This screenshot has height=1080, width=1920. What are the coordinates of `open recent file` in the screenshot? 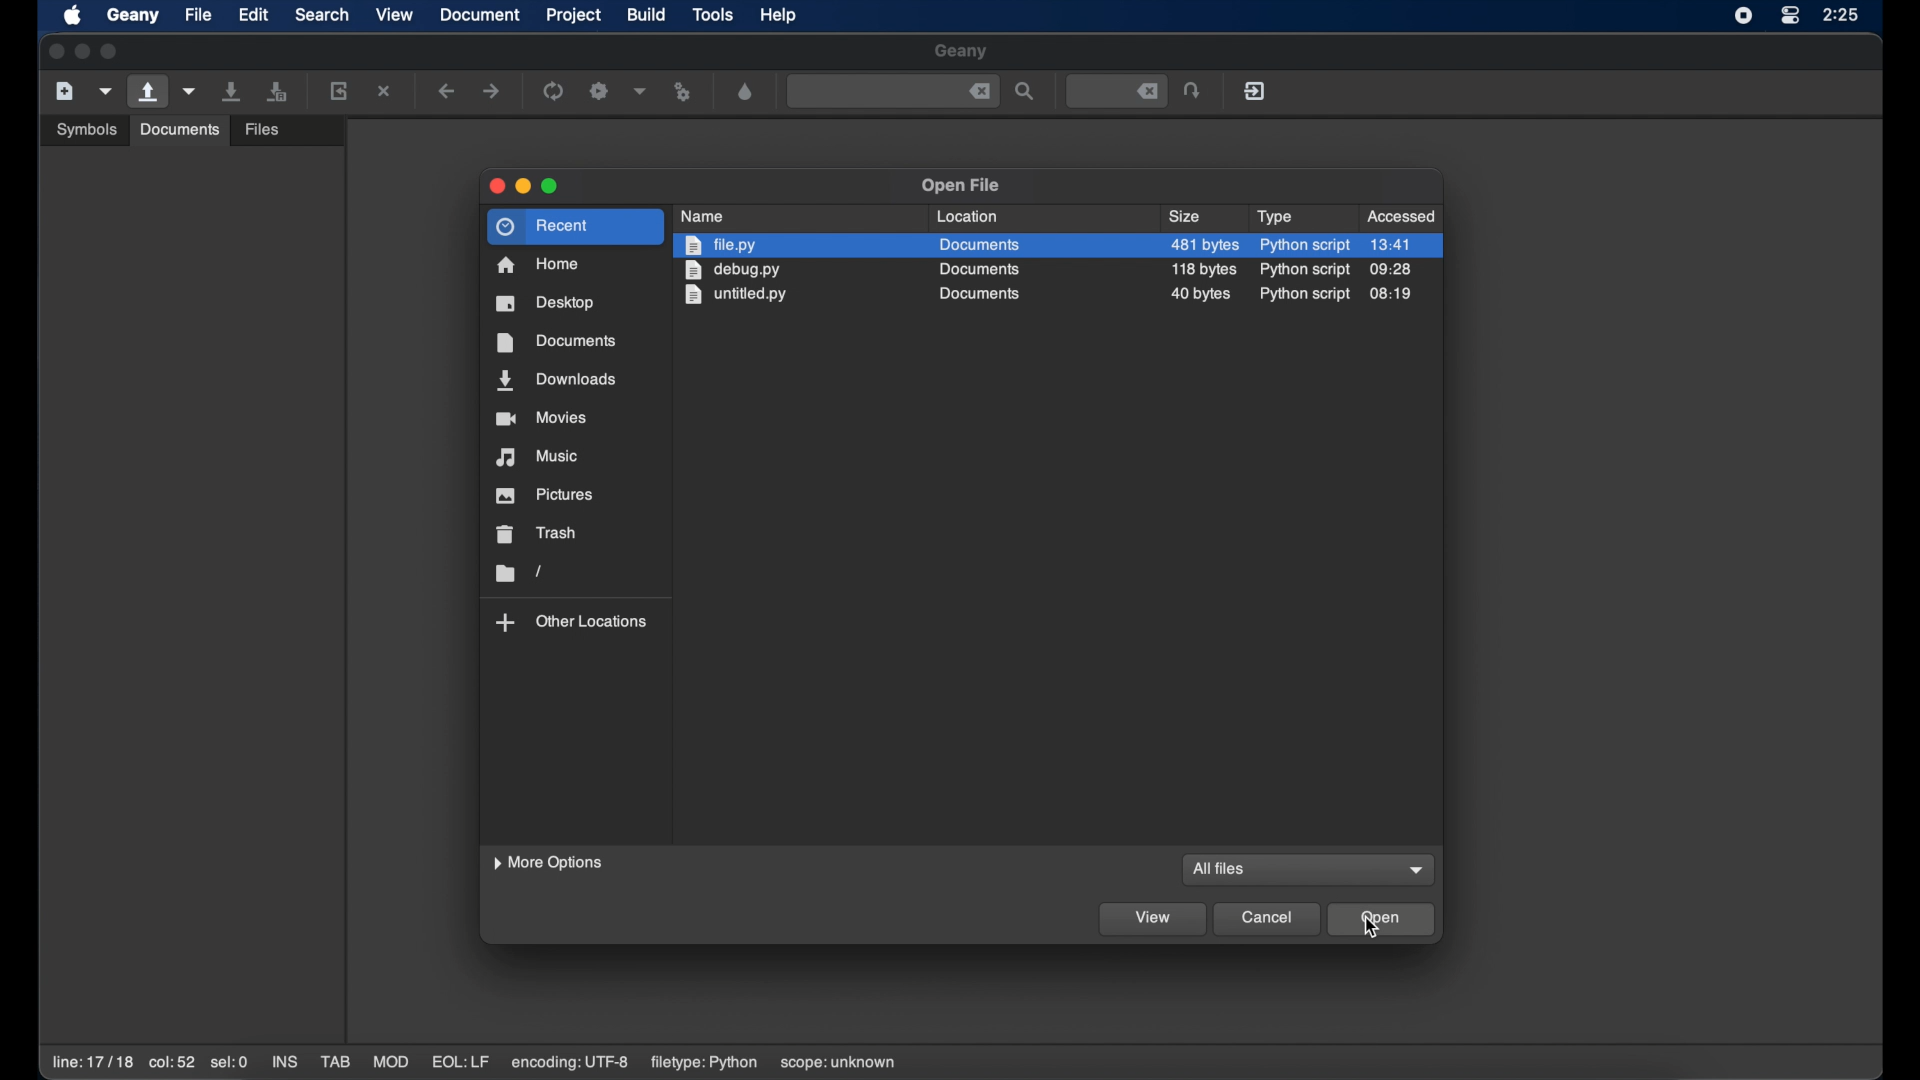 It's located at (191, 92).